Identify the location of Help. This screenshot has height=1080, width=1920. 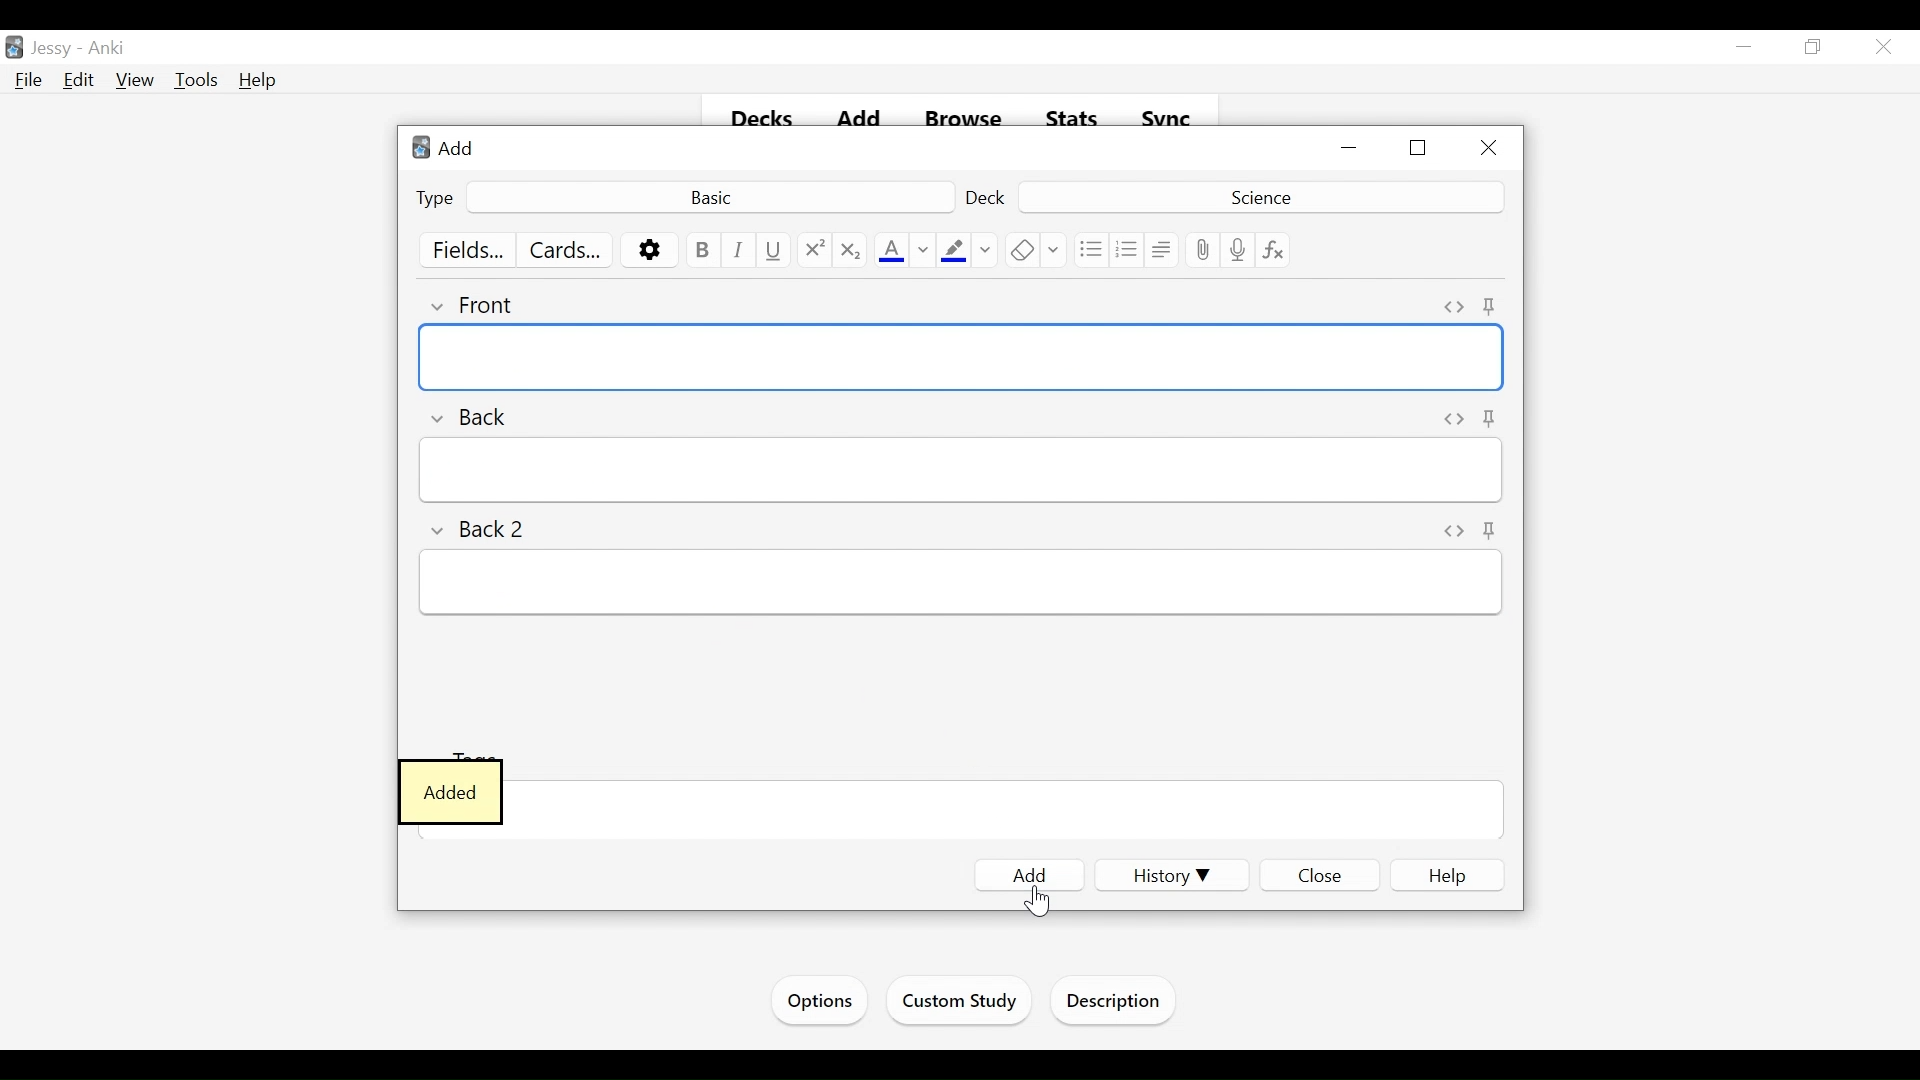
(1449, 876).